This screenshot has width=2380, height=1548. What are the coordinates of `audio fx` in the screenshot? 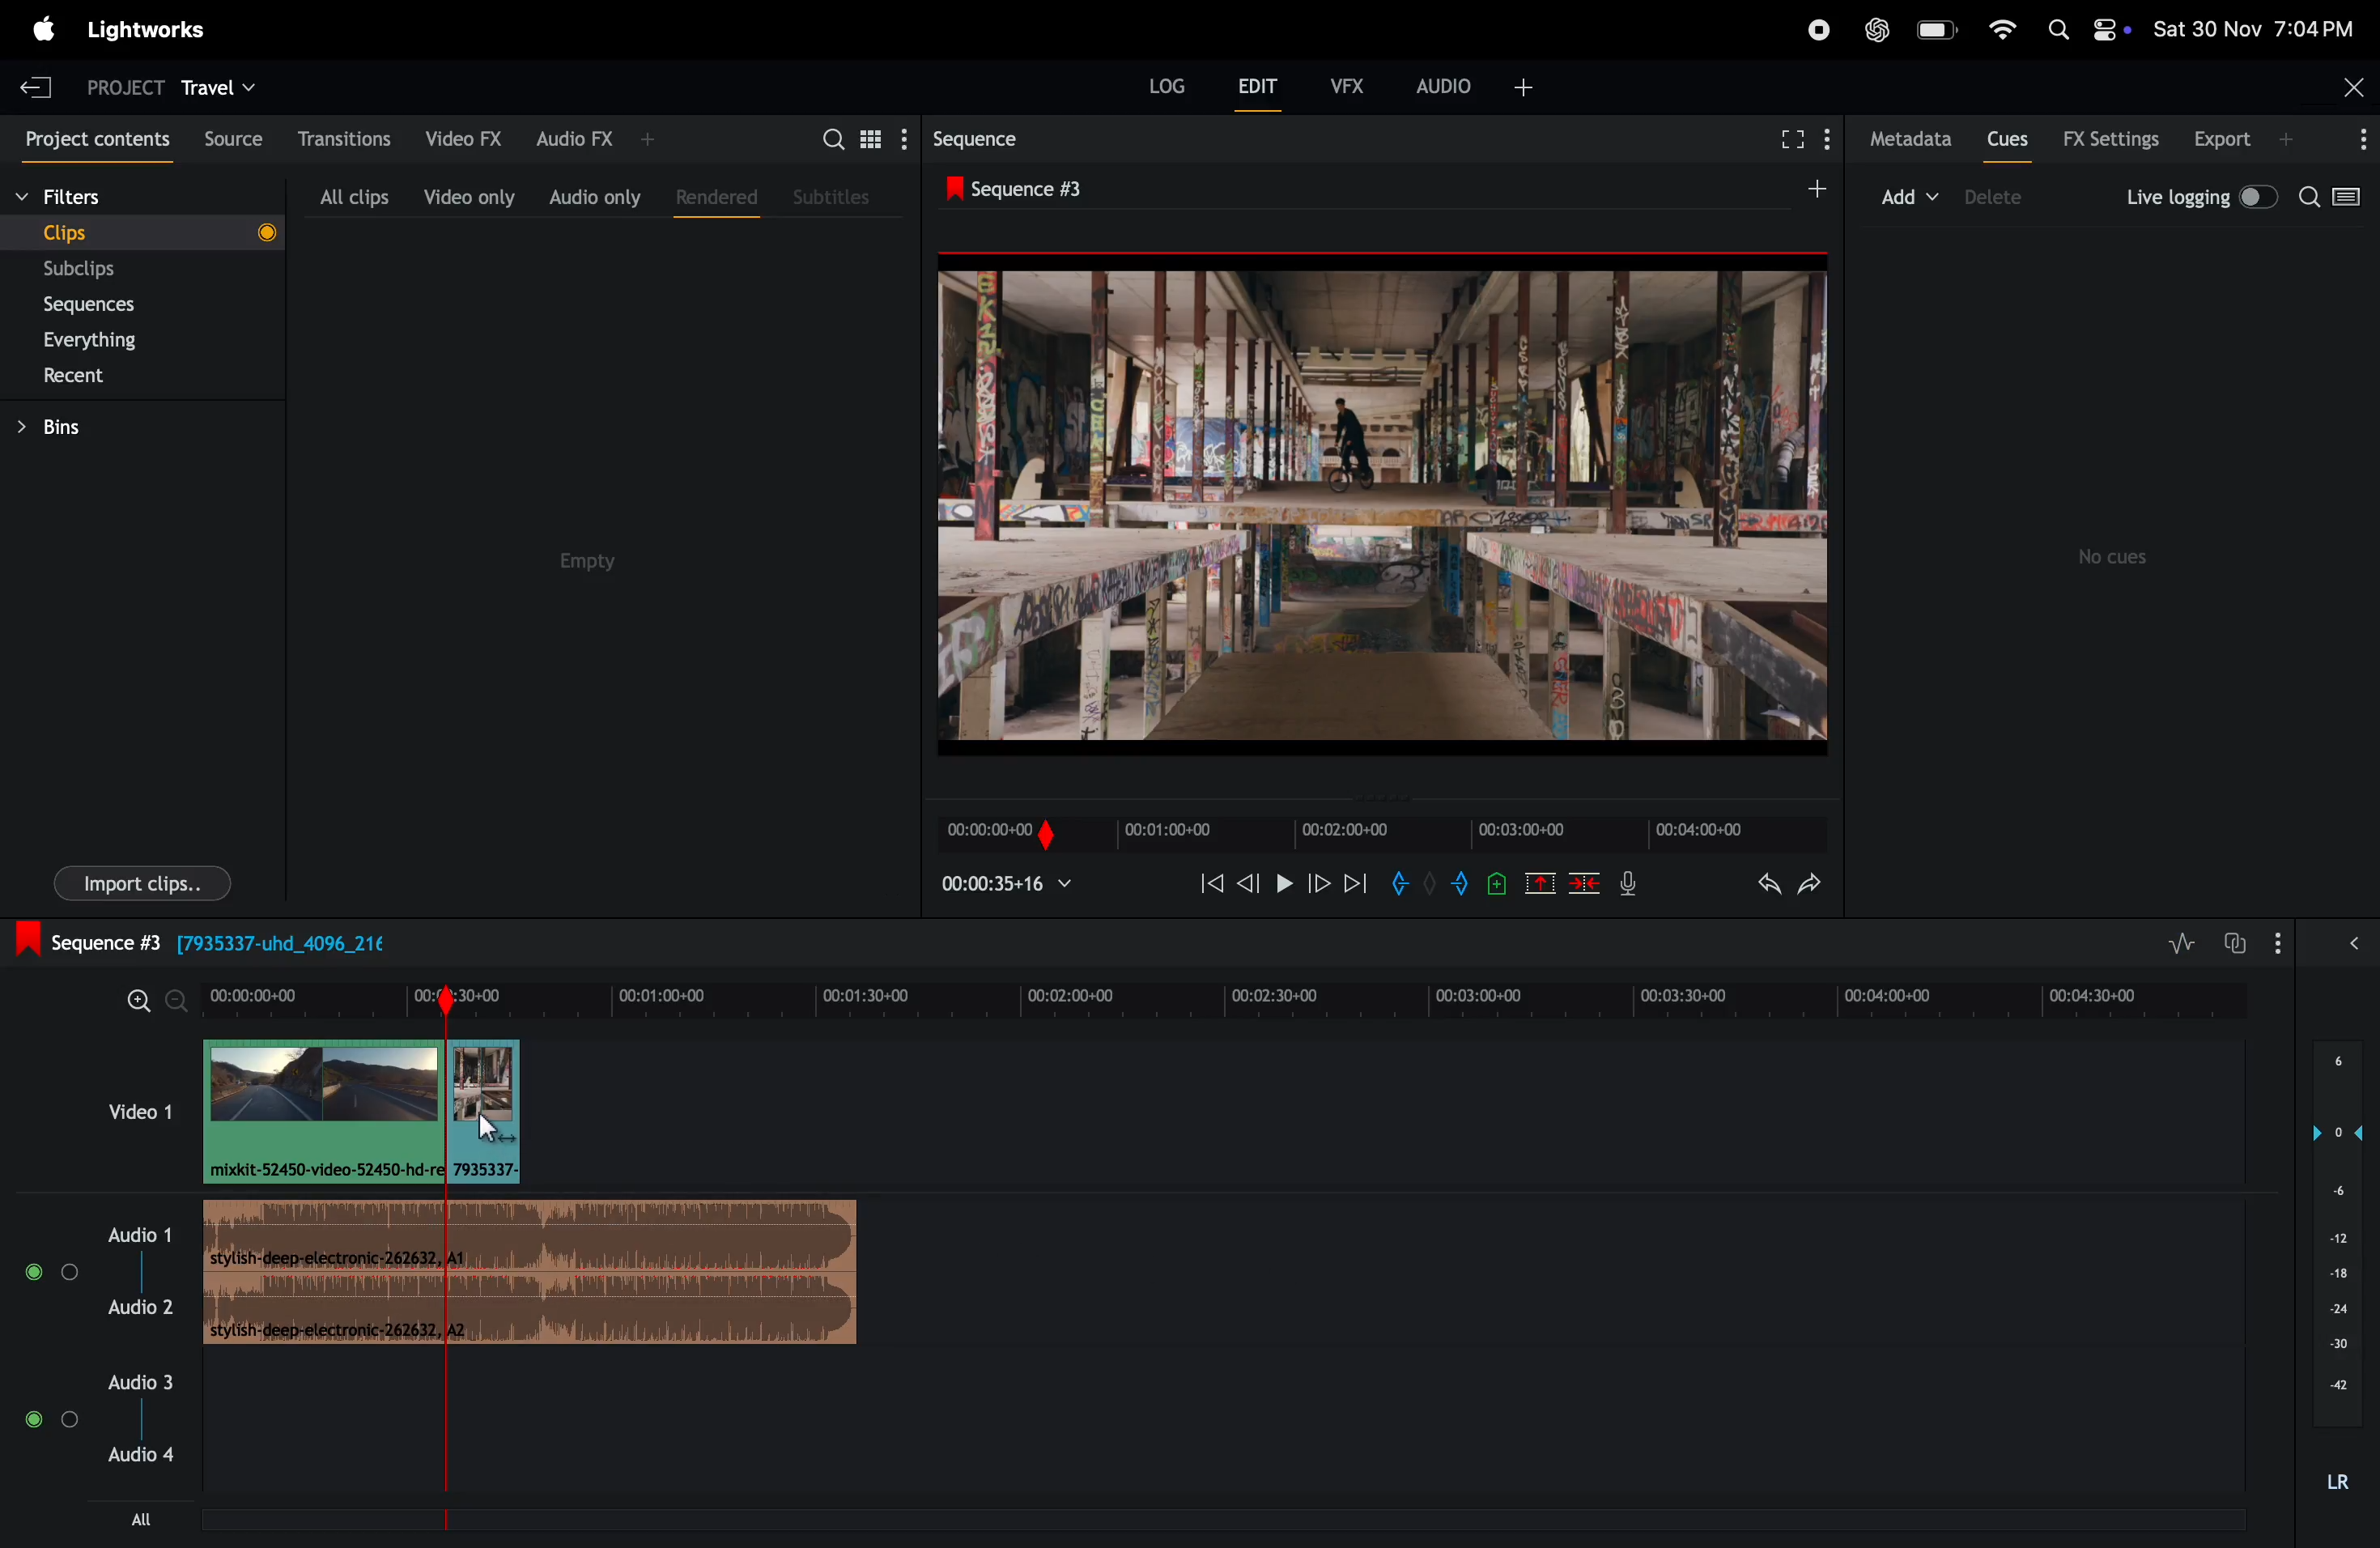 It's located at (591, 139).